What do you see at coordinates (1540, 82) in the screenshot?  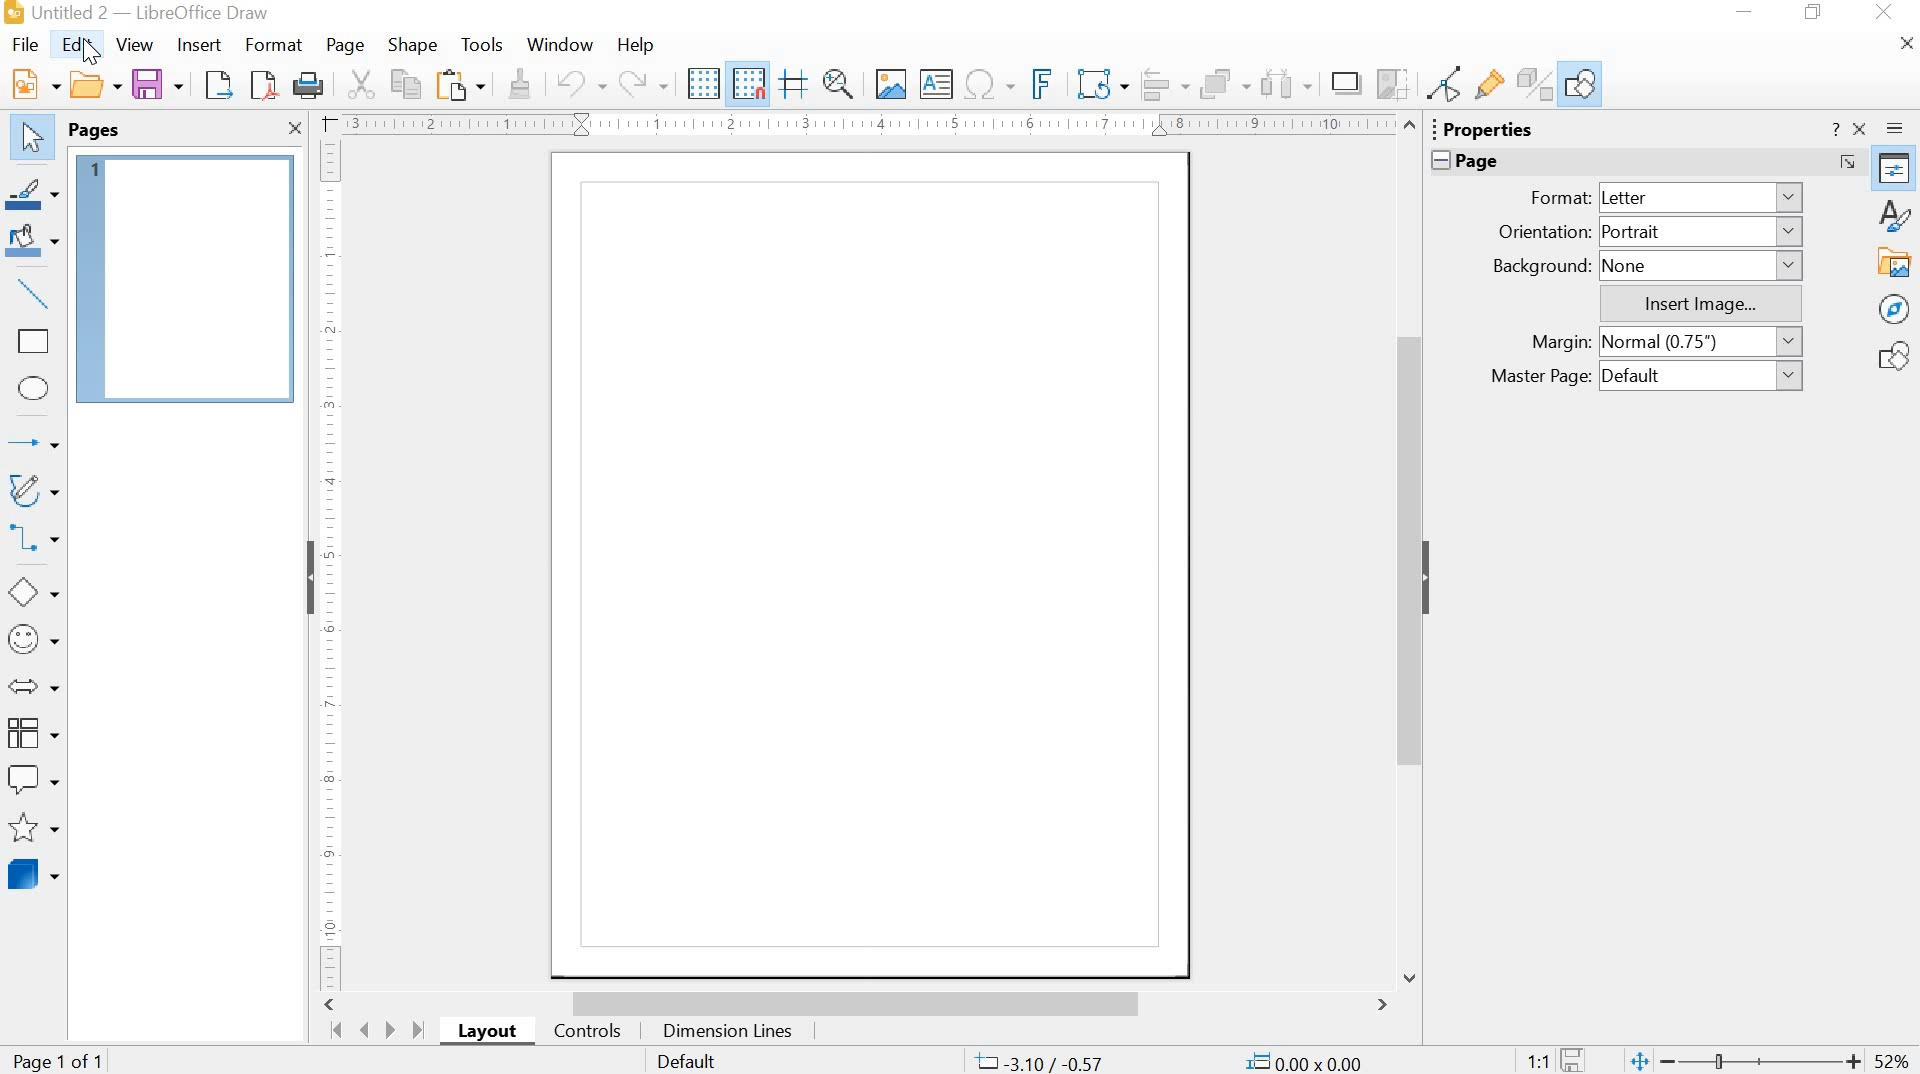 I see `Toggle Extrusion` at bounding box center [1540, 82].